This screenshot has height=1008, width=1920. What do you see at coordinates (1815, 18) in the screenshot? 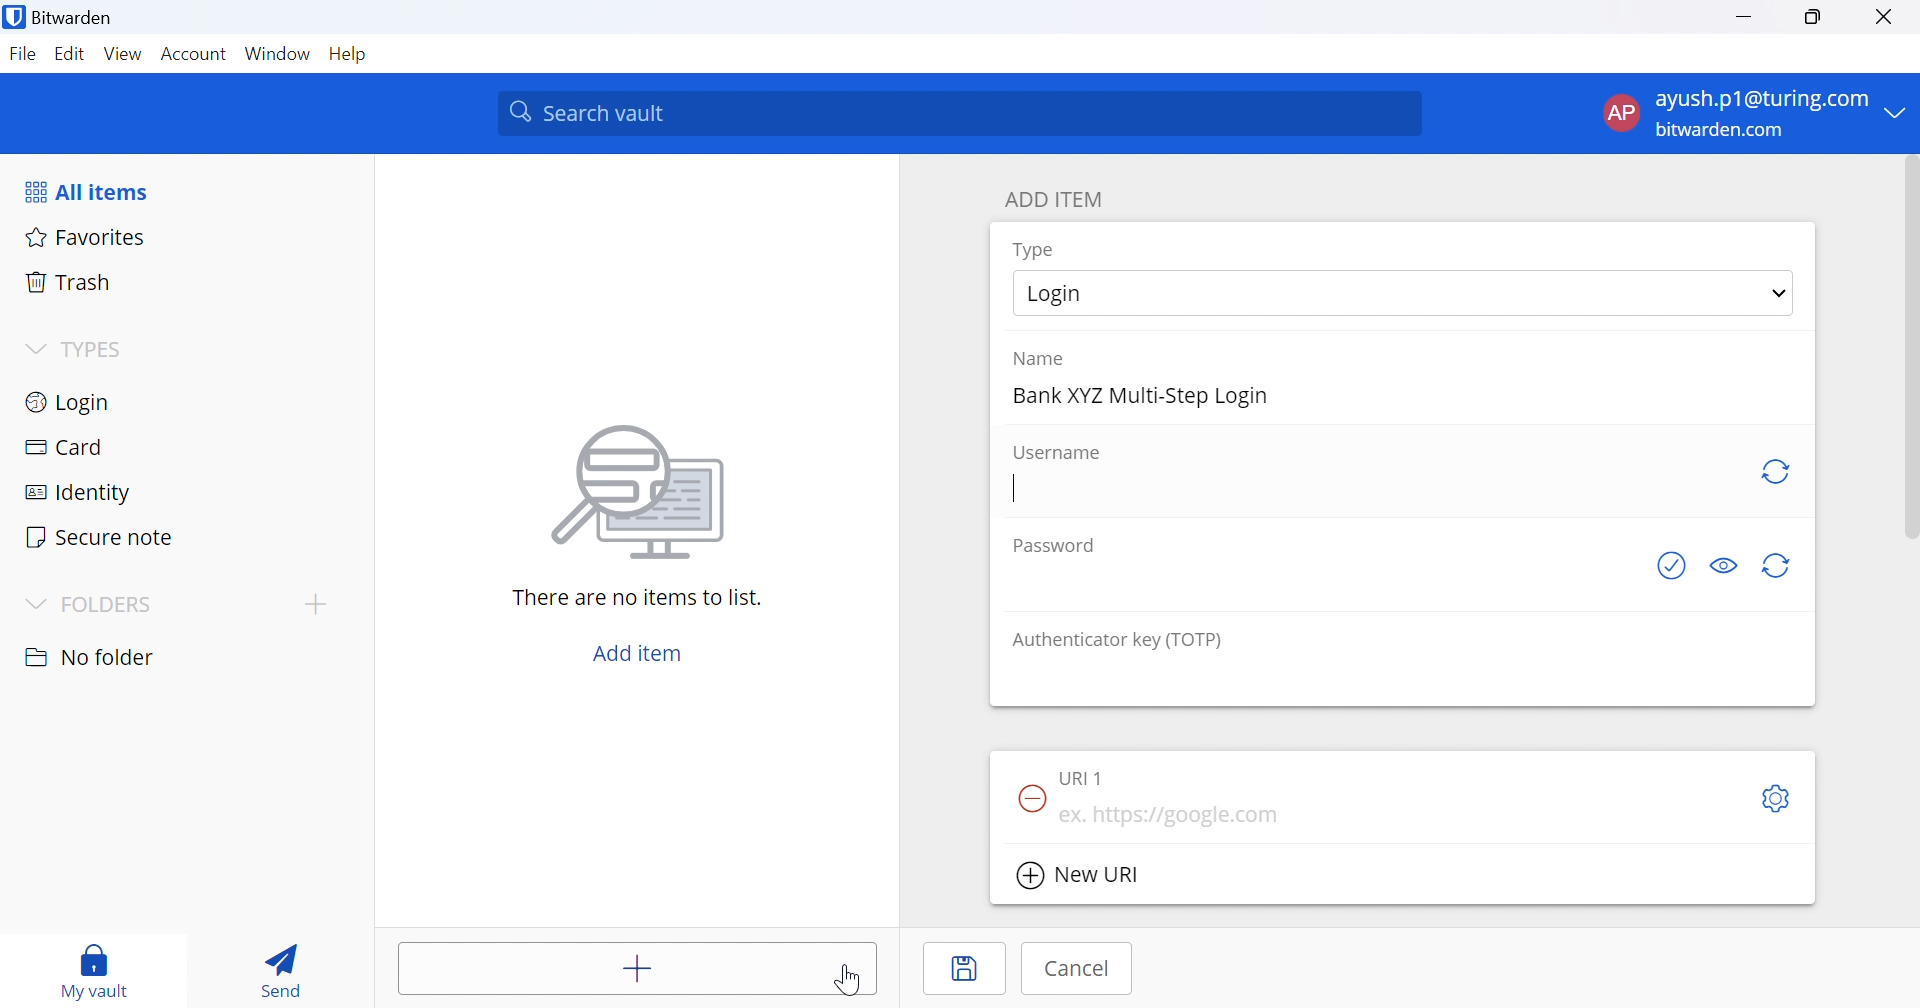
I see `Restore Down` at bounding box center [1815, 18].